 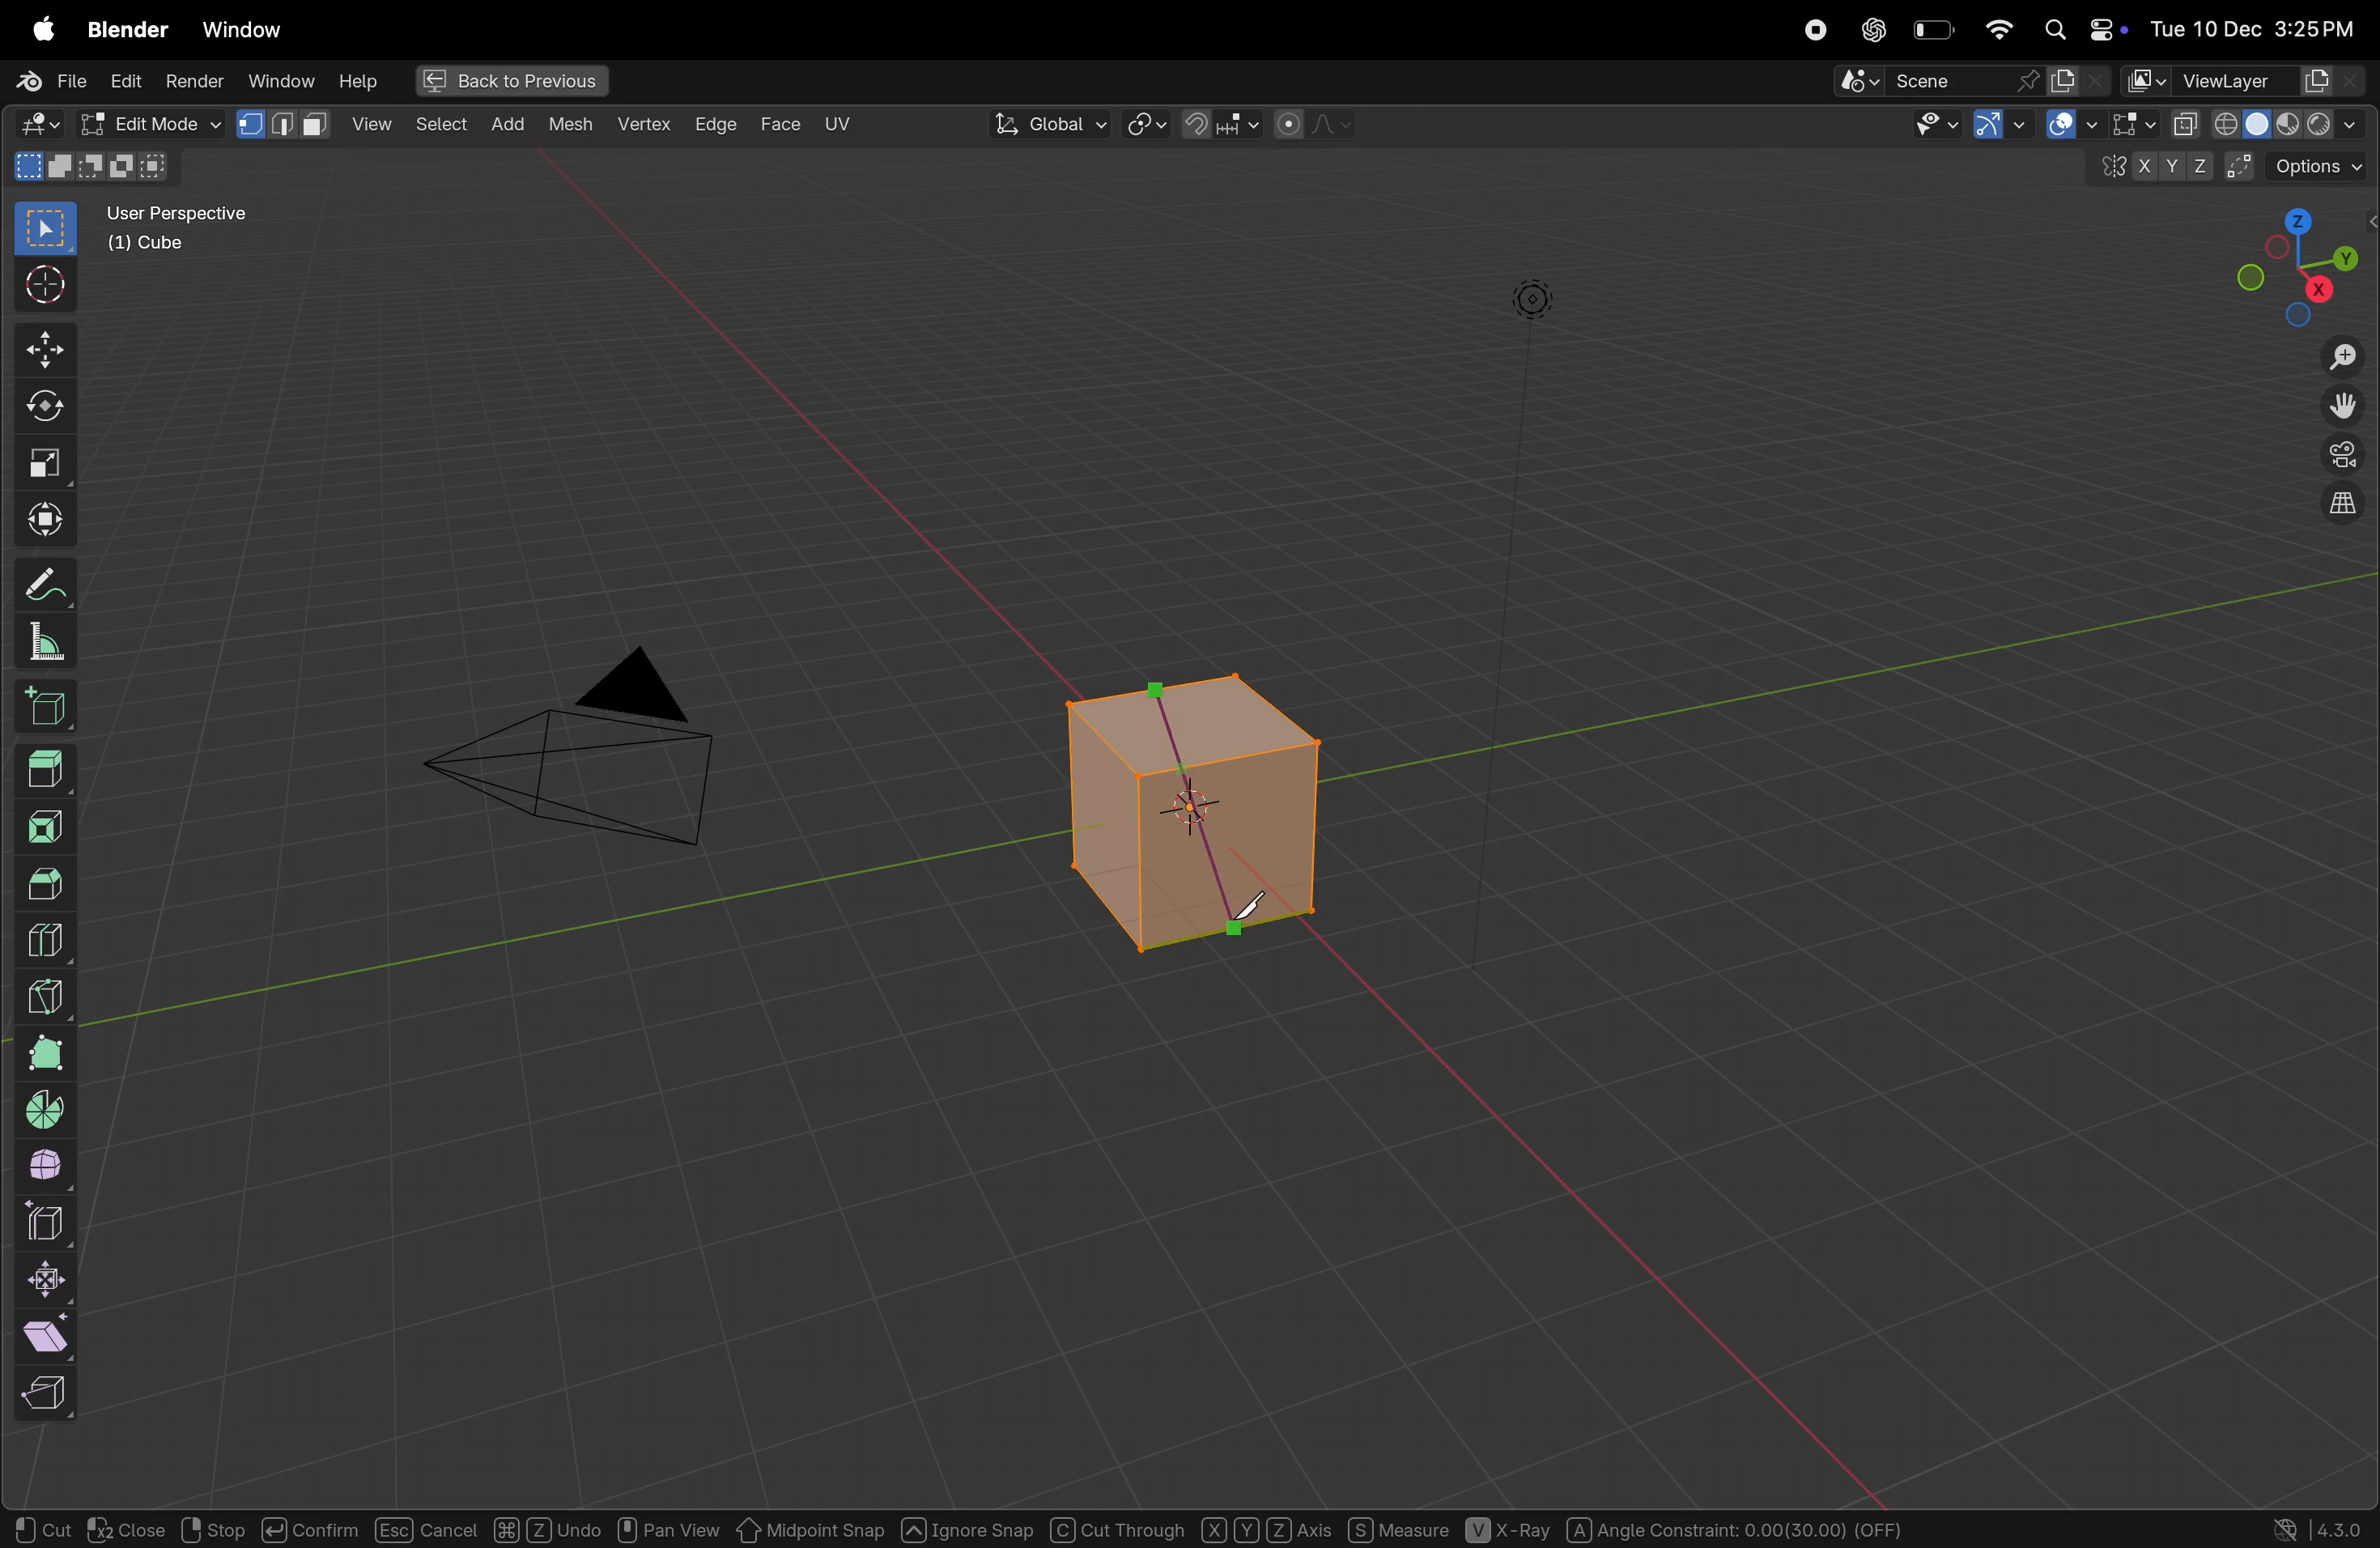 What do you see at coordinates (1265, 1527) in the screenshot?
I see `Axis` at bounding box center [1265, 1527].